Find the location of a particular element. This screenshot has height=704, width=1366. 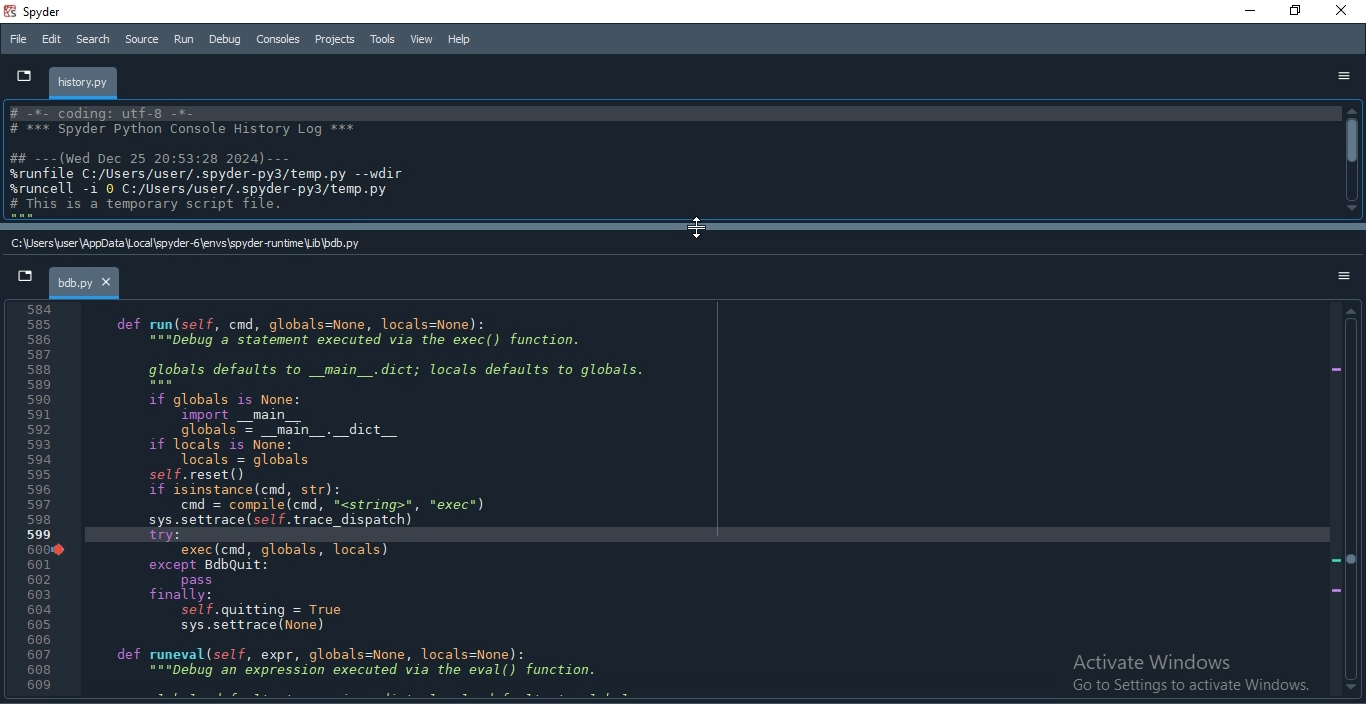

File  is located at coordinates (18, 38).